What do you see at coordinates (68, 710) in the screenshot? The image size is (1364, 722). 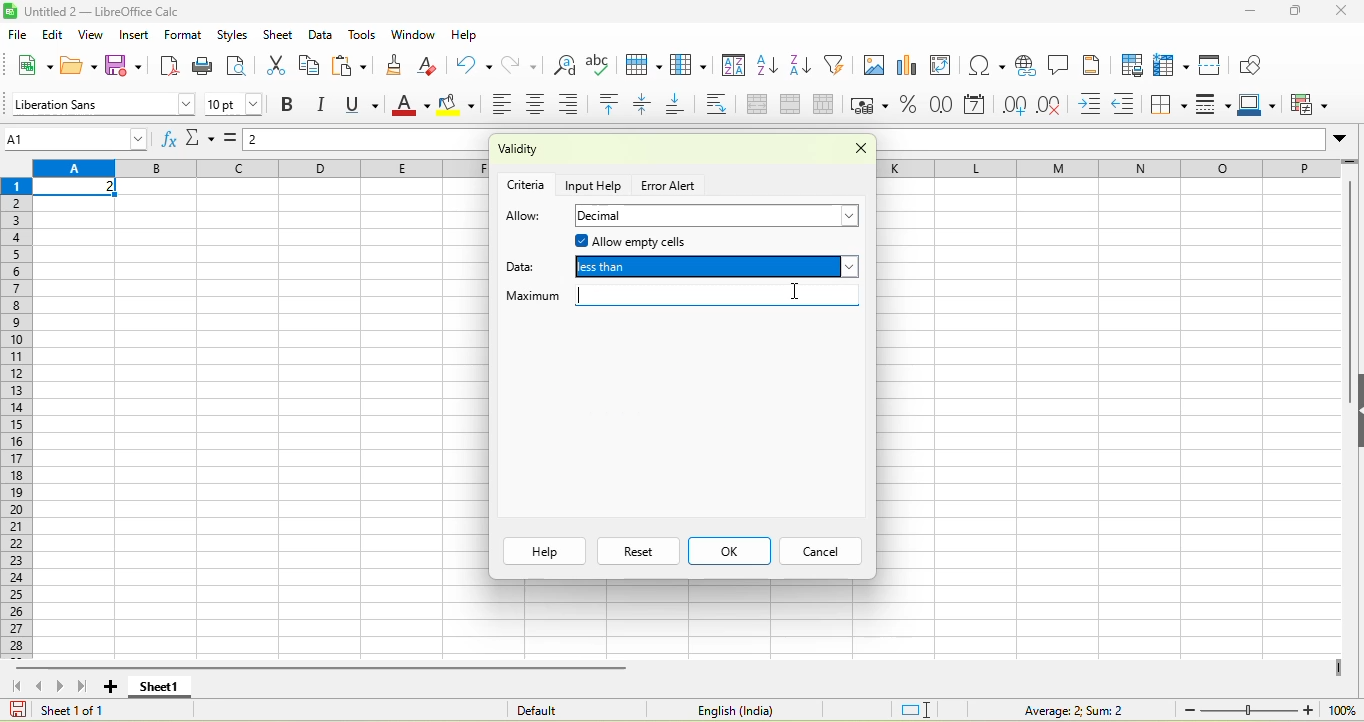 I see `sheet 1 0f 1` at bounding box center [68, 710].